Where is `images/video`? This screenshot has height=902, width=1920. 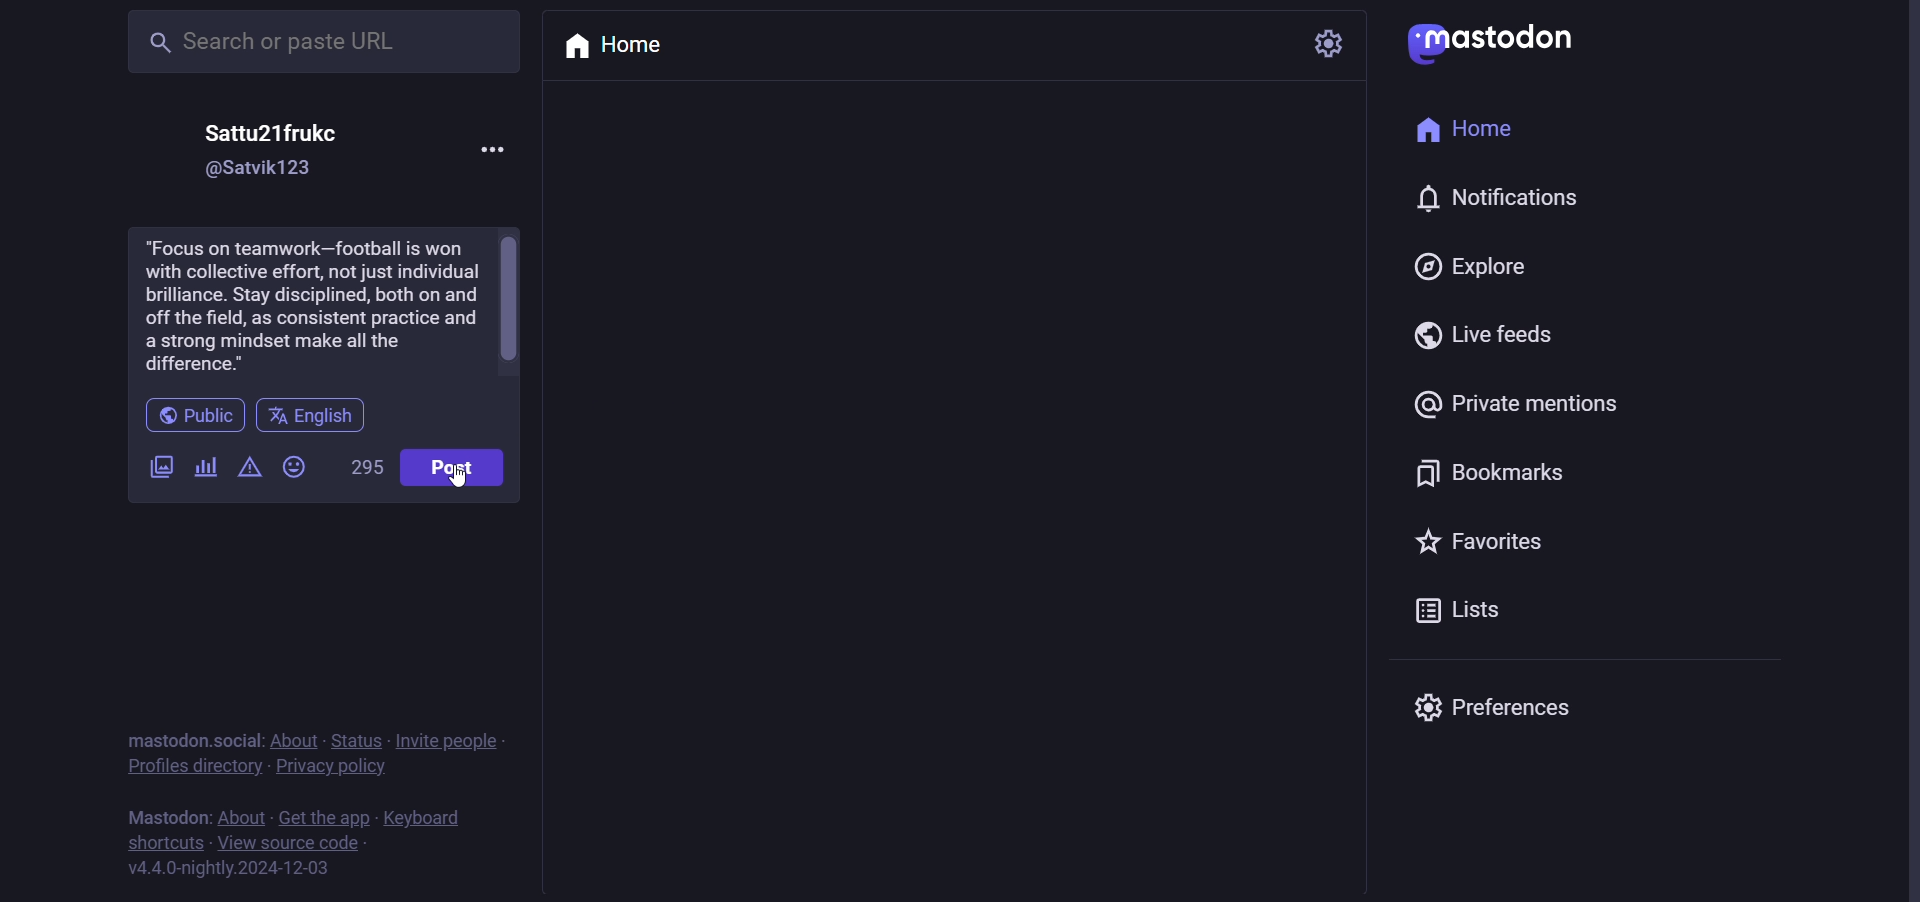
images/video is located at coordinates (151, 461).